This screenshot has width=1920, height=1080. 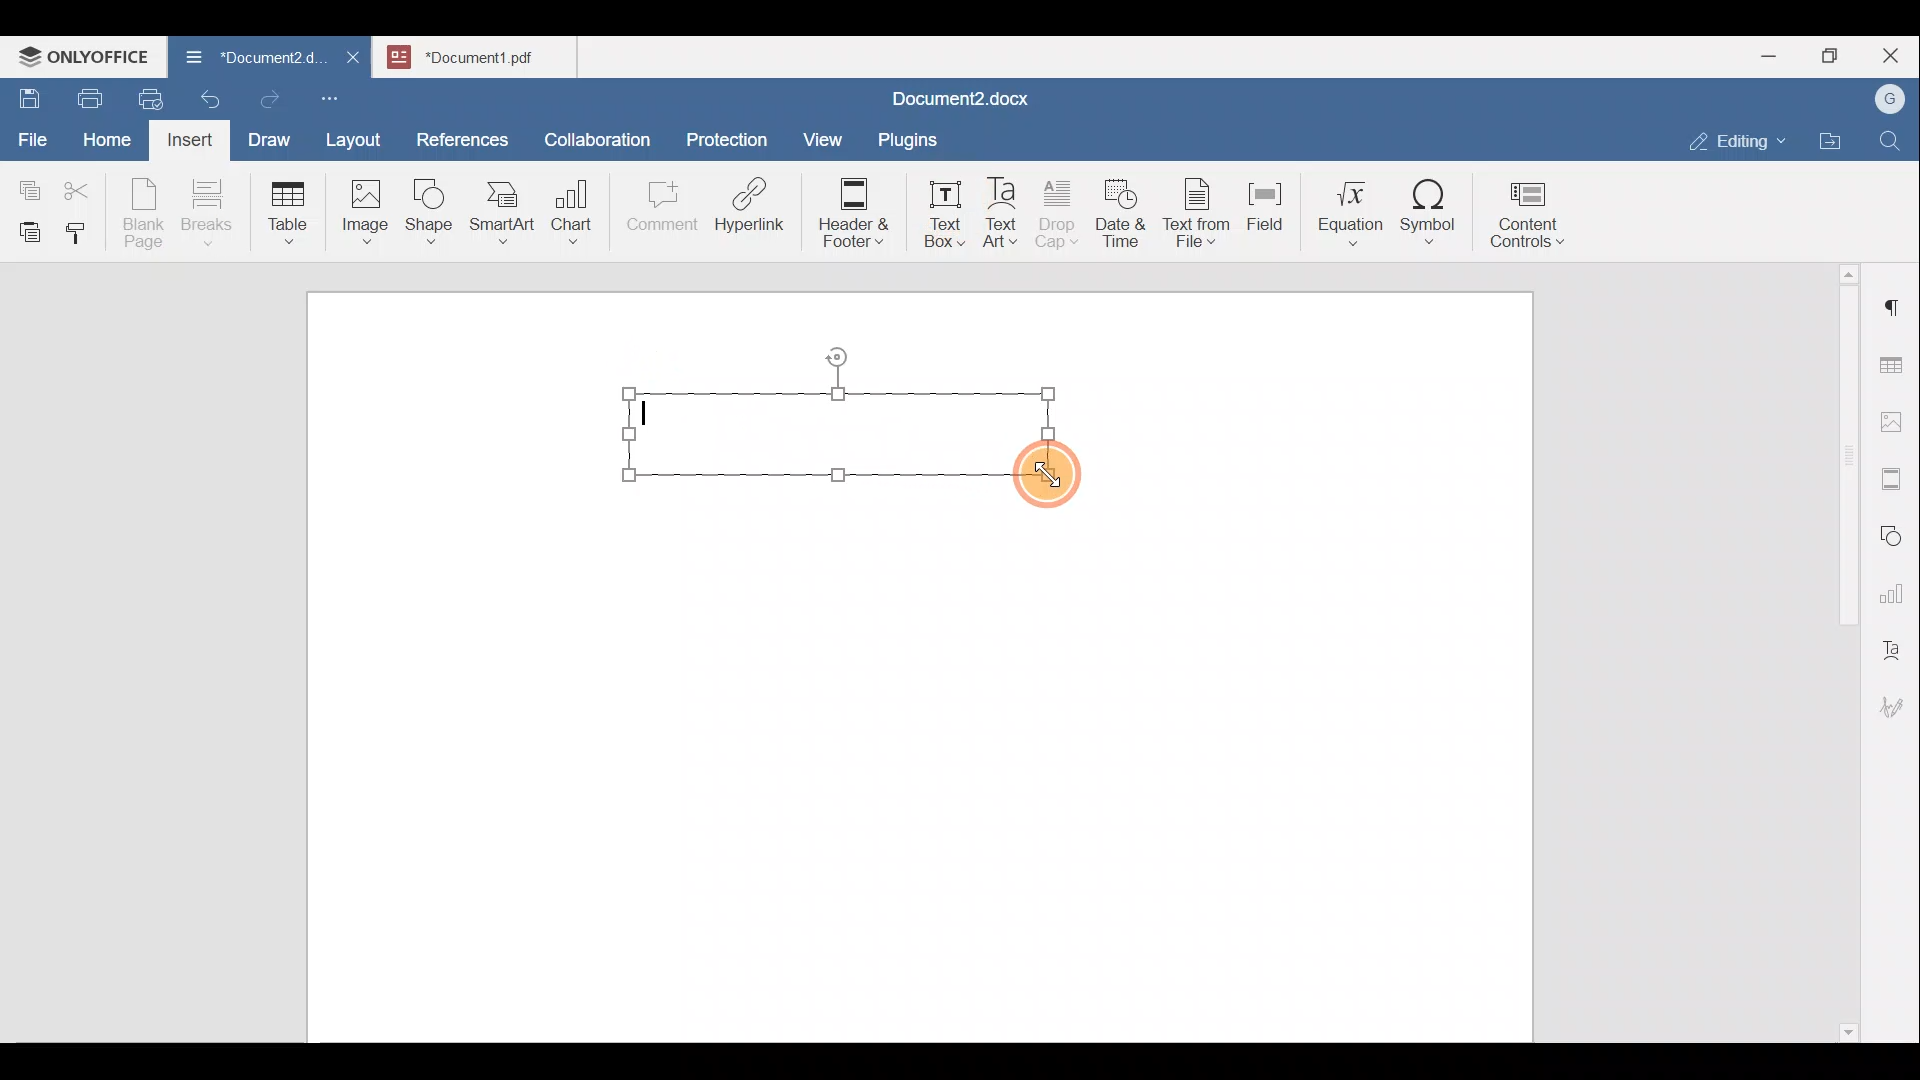 What do you see at coordinates (1768, 54) in the screenshot?
I see `Minimize` at bounding box center [1768, 54].